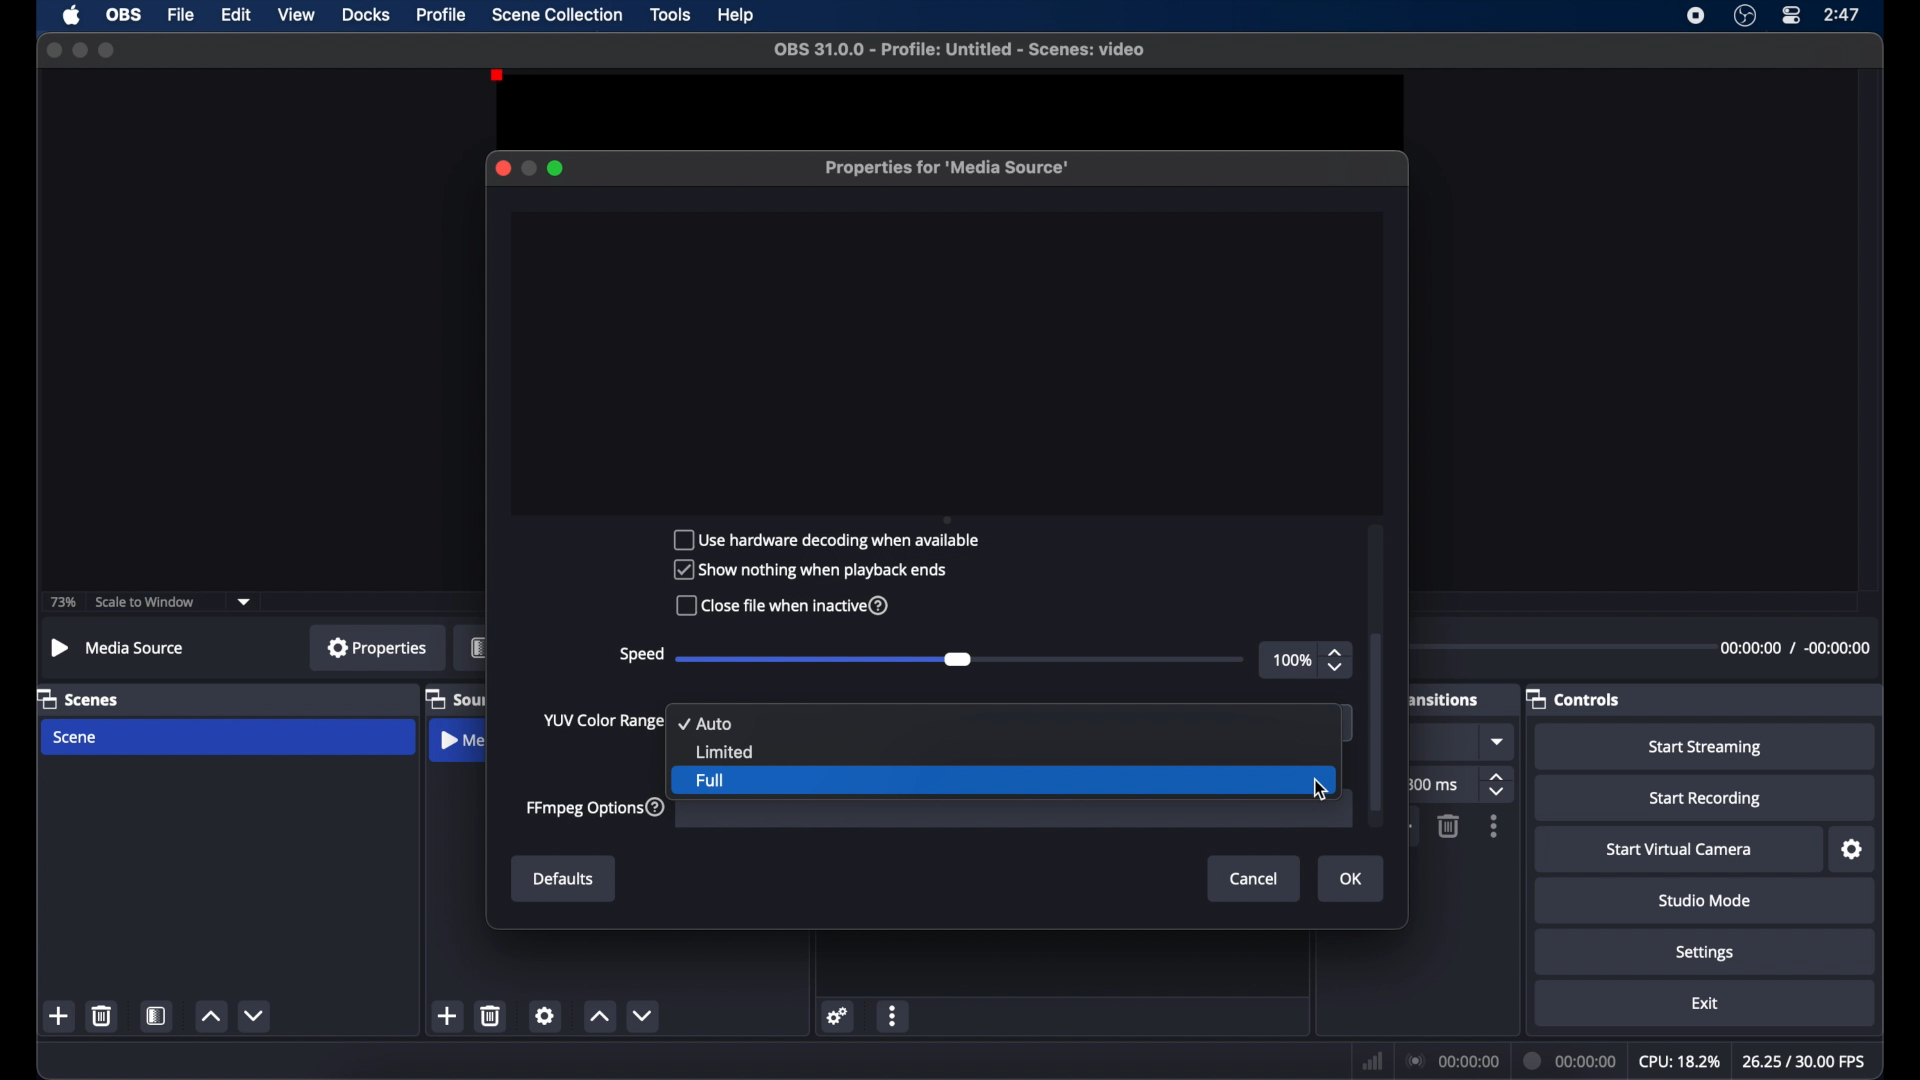 The image size is (1920, 1080). Describe the element at coordinates (599, 1017) in the screenshot. I see `increment button` at that location.